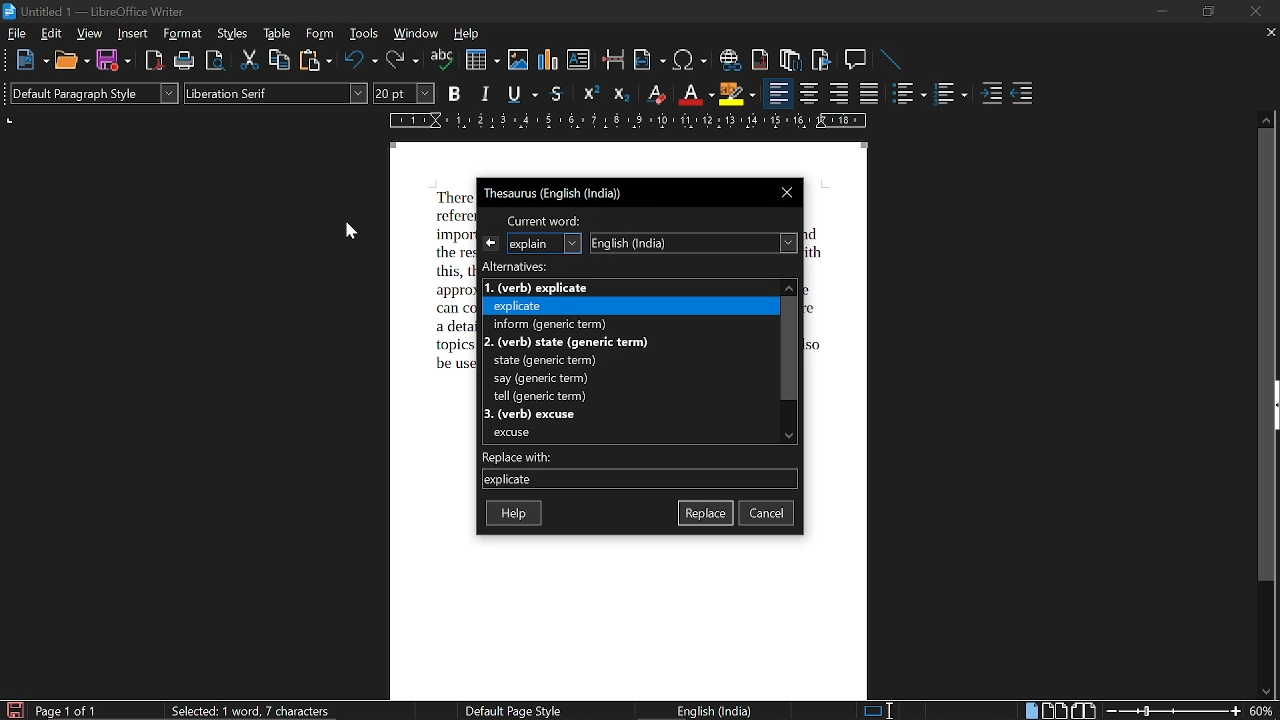 The image size is (1280, 720). What do you see at coordinates (786, 193) in the screenshot?
I see `close` at bounding box center [786, 193].